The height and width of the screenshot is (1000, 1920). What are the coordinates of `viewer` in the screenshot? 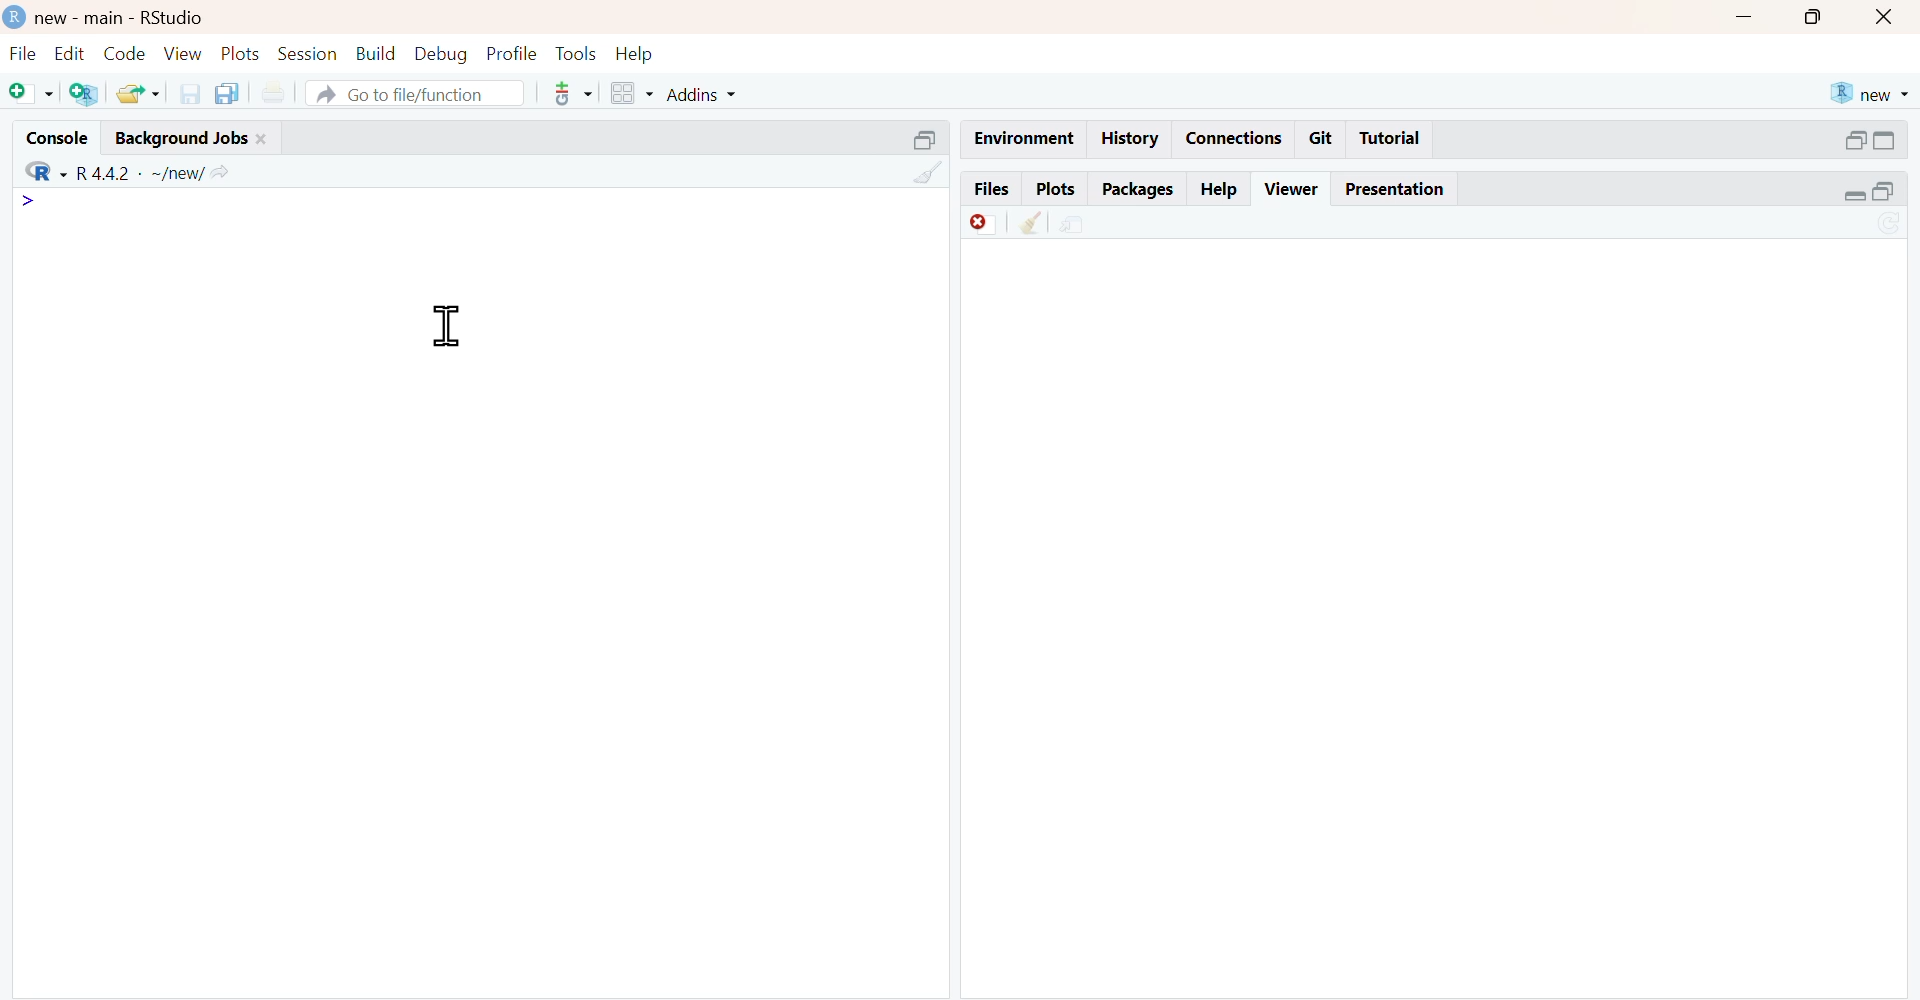 It's located at (1292, 189).